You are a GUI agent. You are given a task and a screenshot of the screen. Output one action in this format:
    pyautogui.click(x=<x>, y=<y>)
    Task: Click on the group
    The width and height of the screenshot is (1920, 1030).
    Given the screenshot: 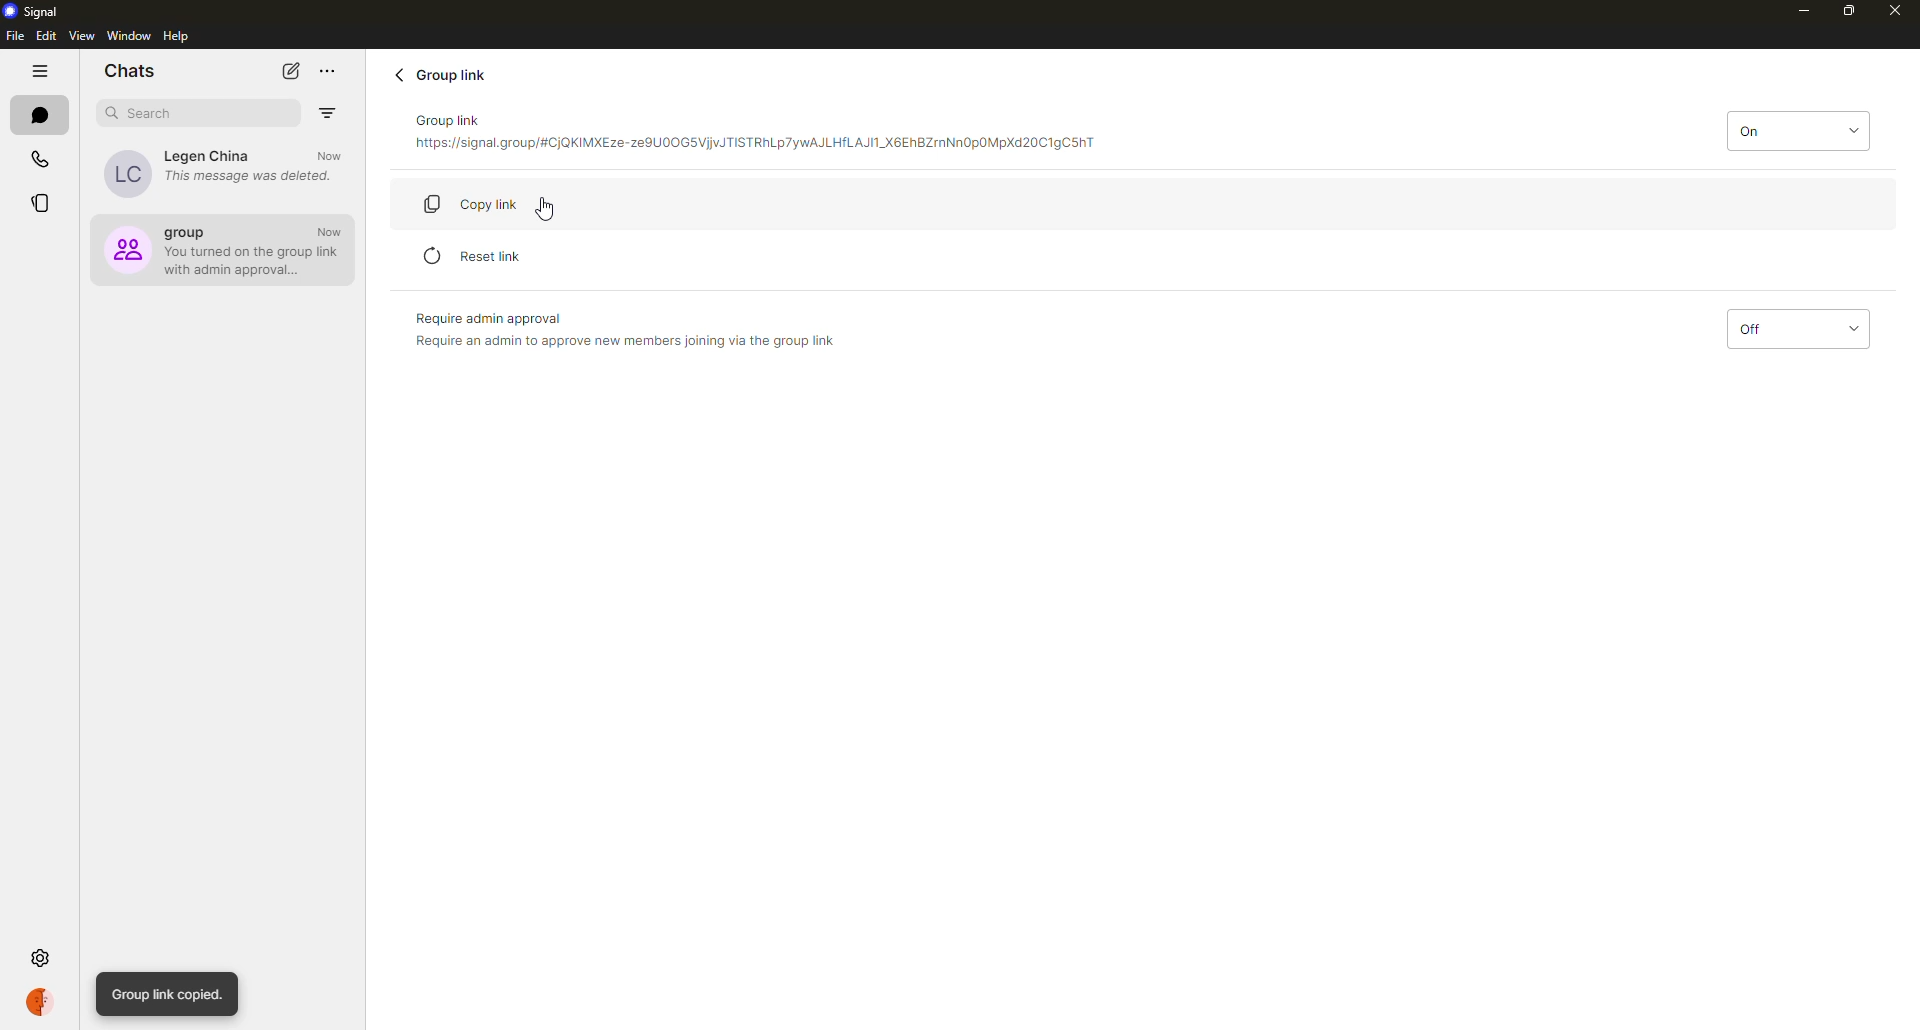 What is the action you would take?
    pyautogui.click(x=225, y=248)
    